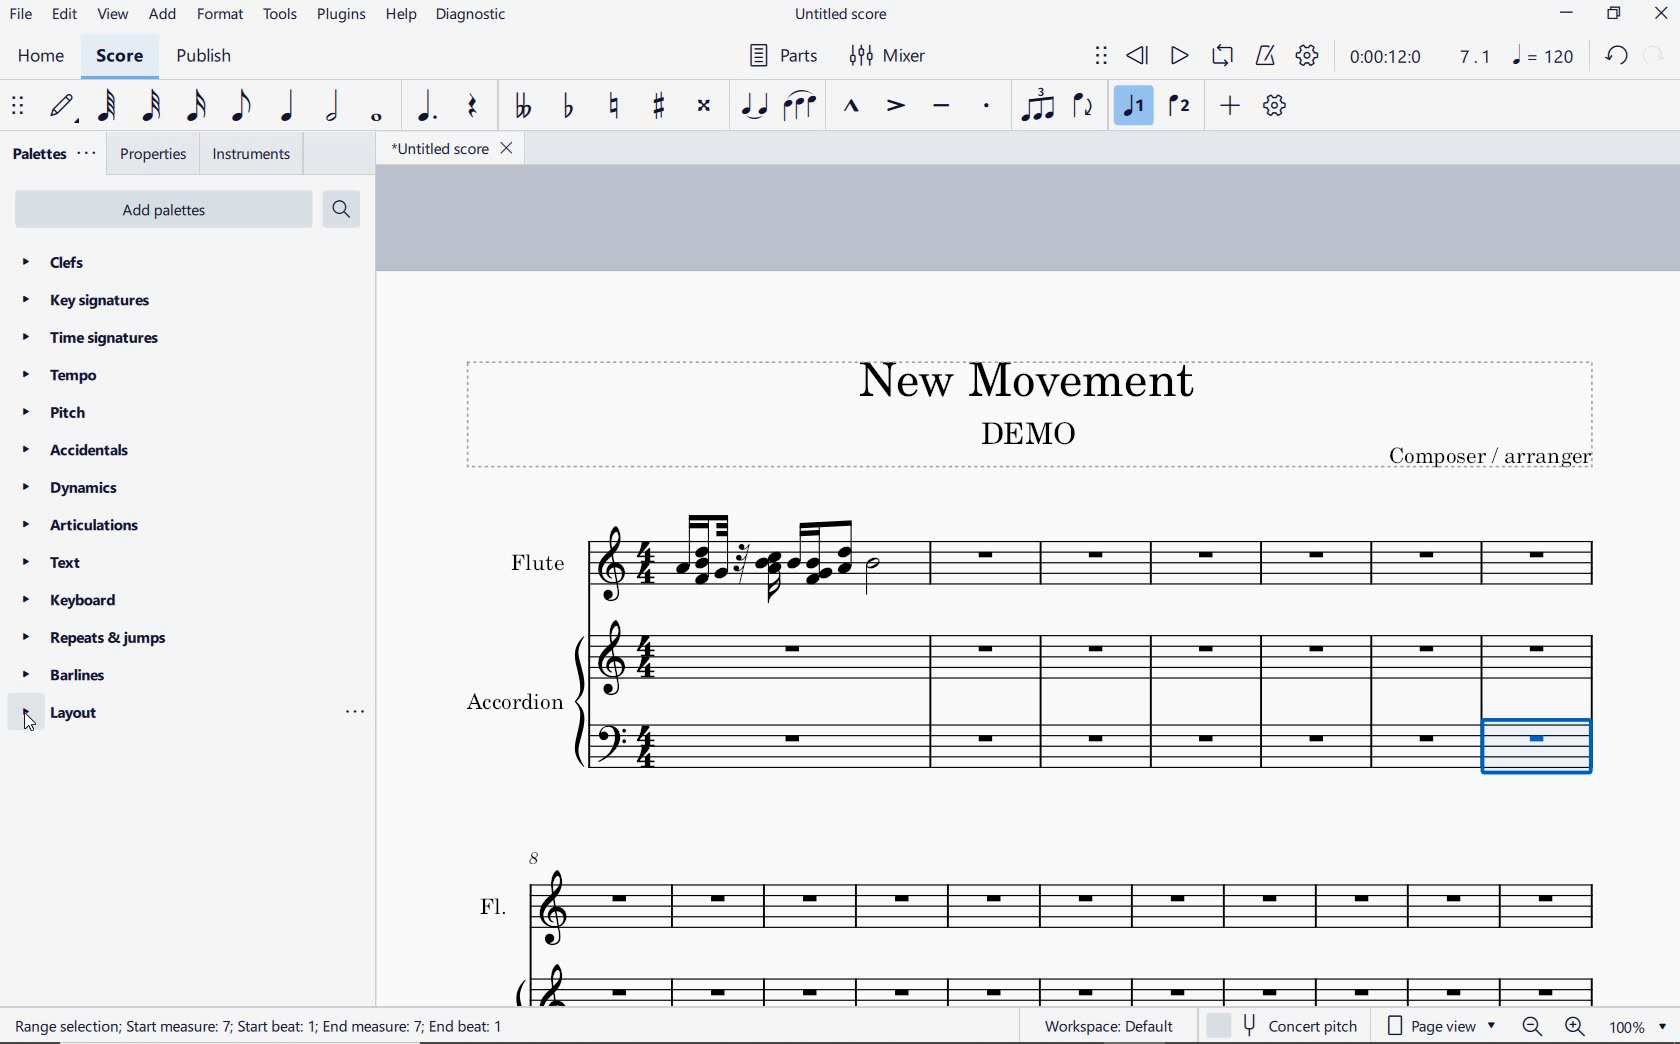 Image resolution: width=1680 pixels, height=1044 pixels. What do you see at coordinates (424, 107) in the screenshot?
I see `augmentation dot` at bounding box center [424, 107].